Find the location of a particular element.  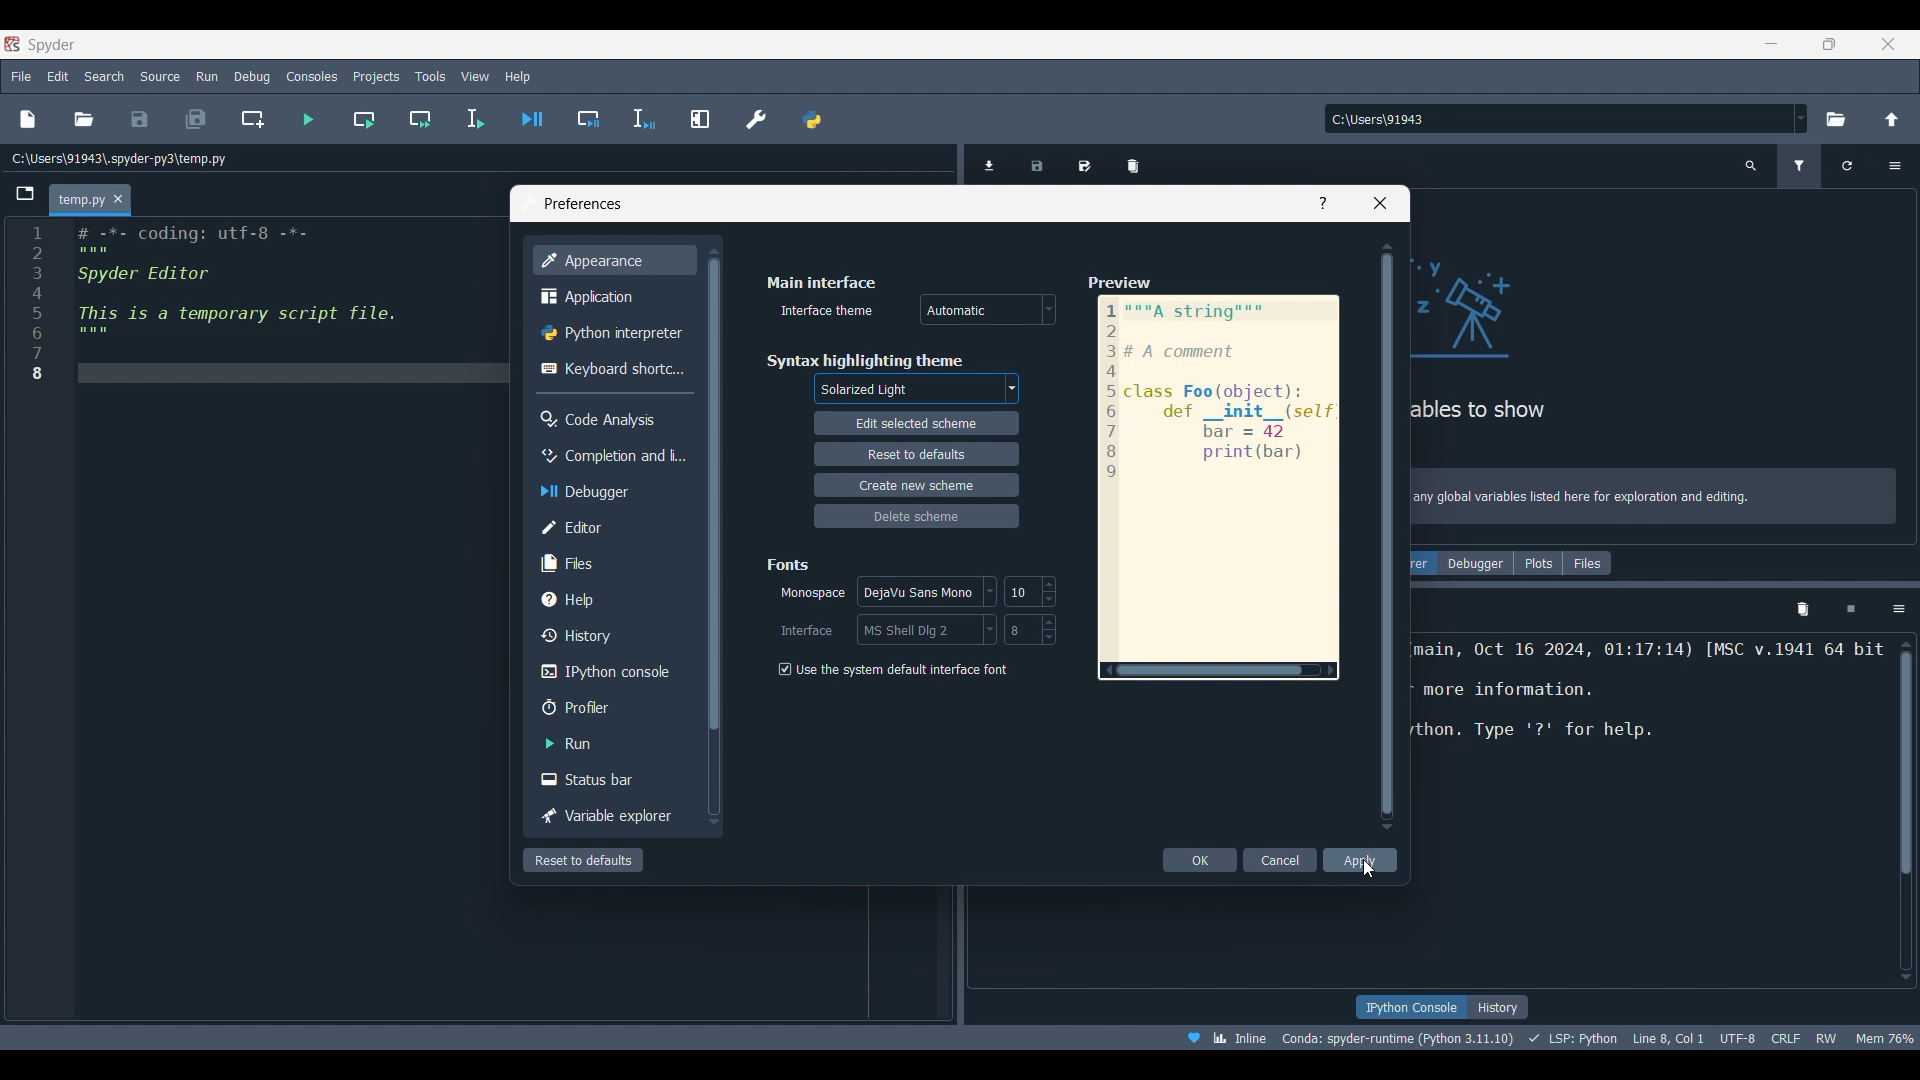

File path is located at coordinates (120, 158).